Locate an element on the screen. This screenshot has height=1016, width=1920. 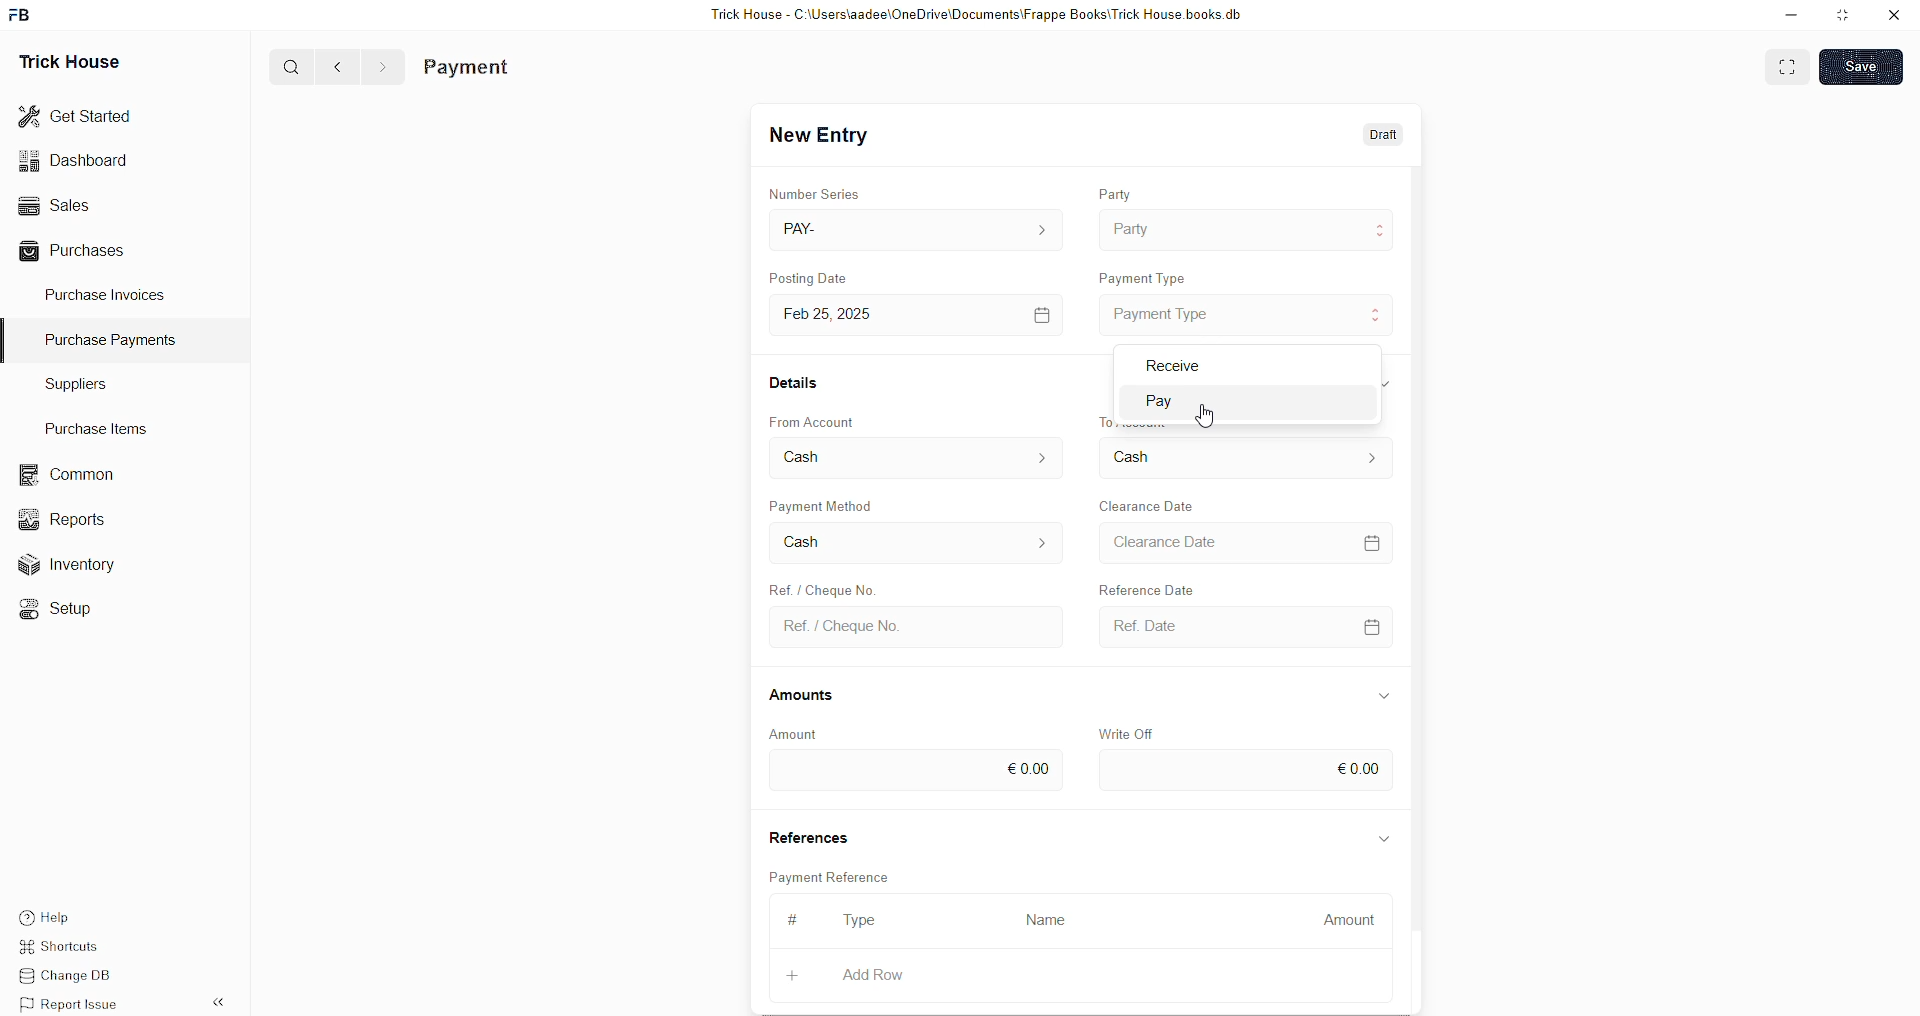
 Get Started is located at coordinates (76, 114).